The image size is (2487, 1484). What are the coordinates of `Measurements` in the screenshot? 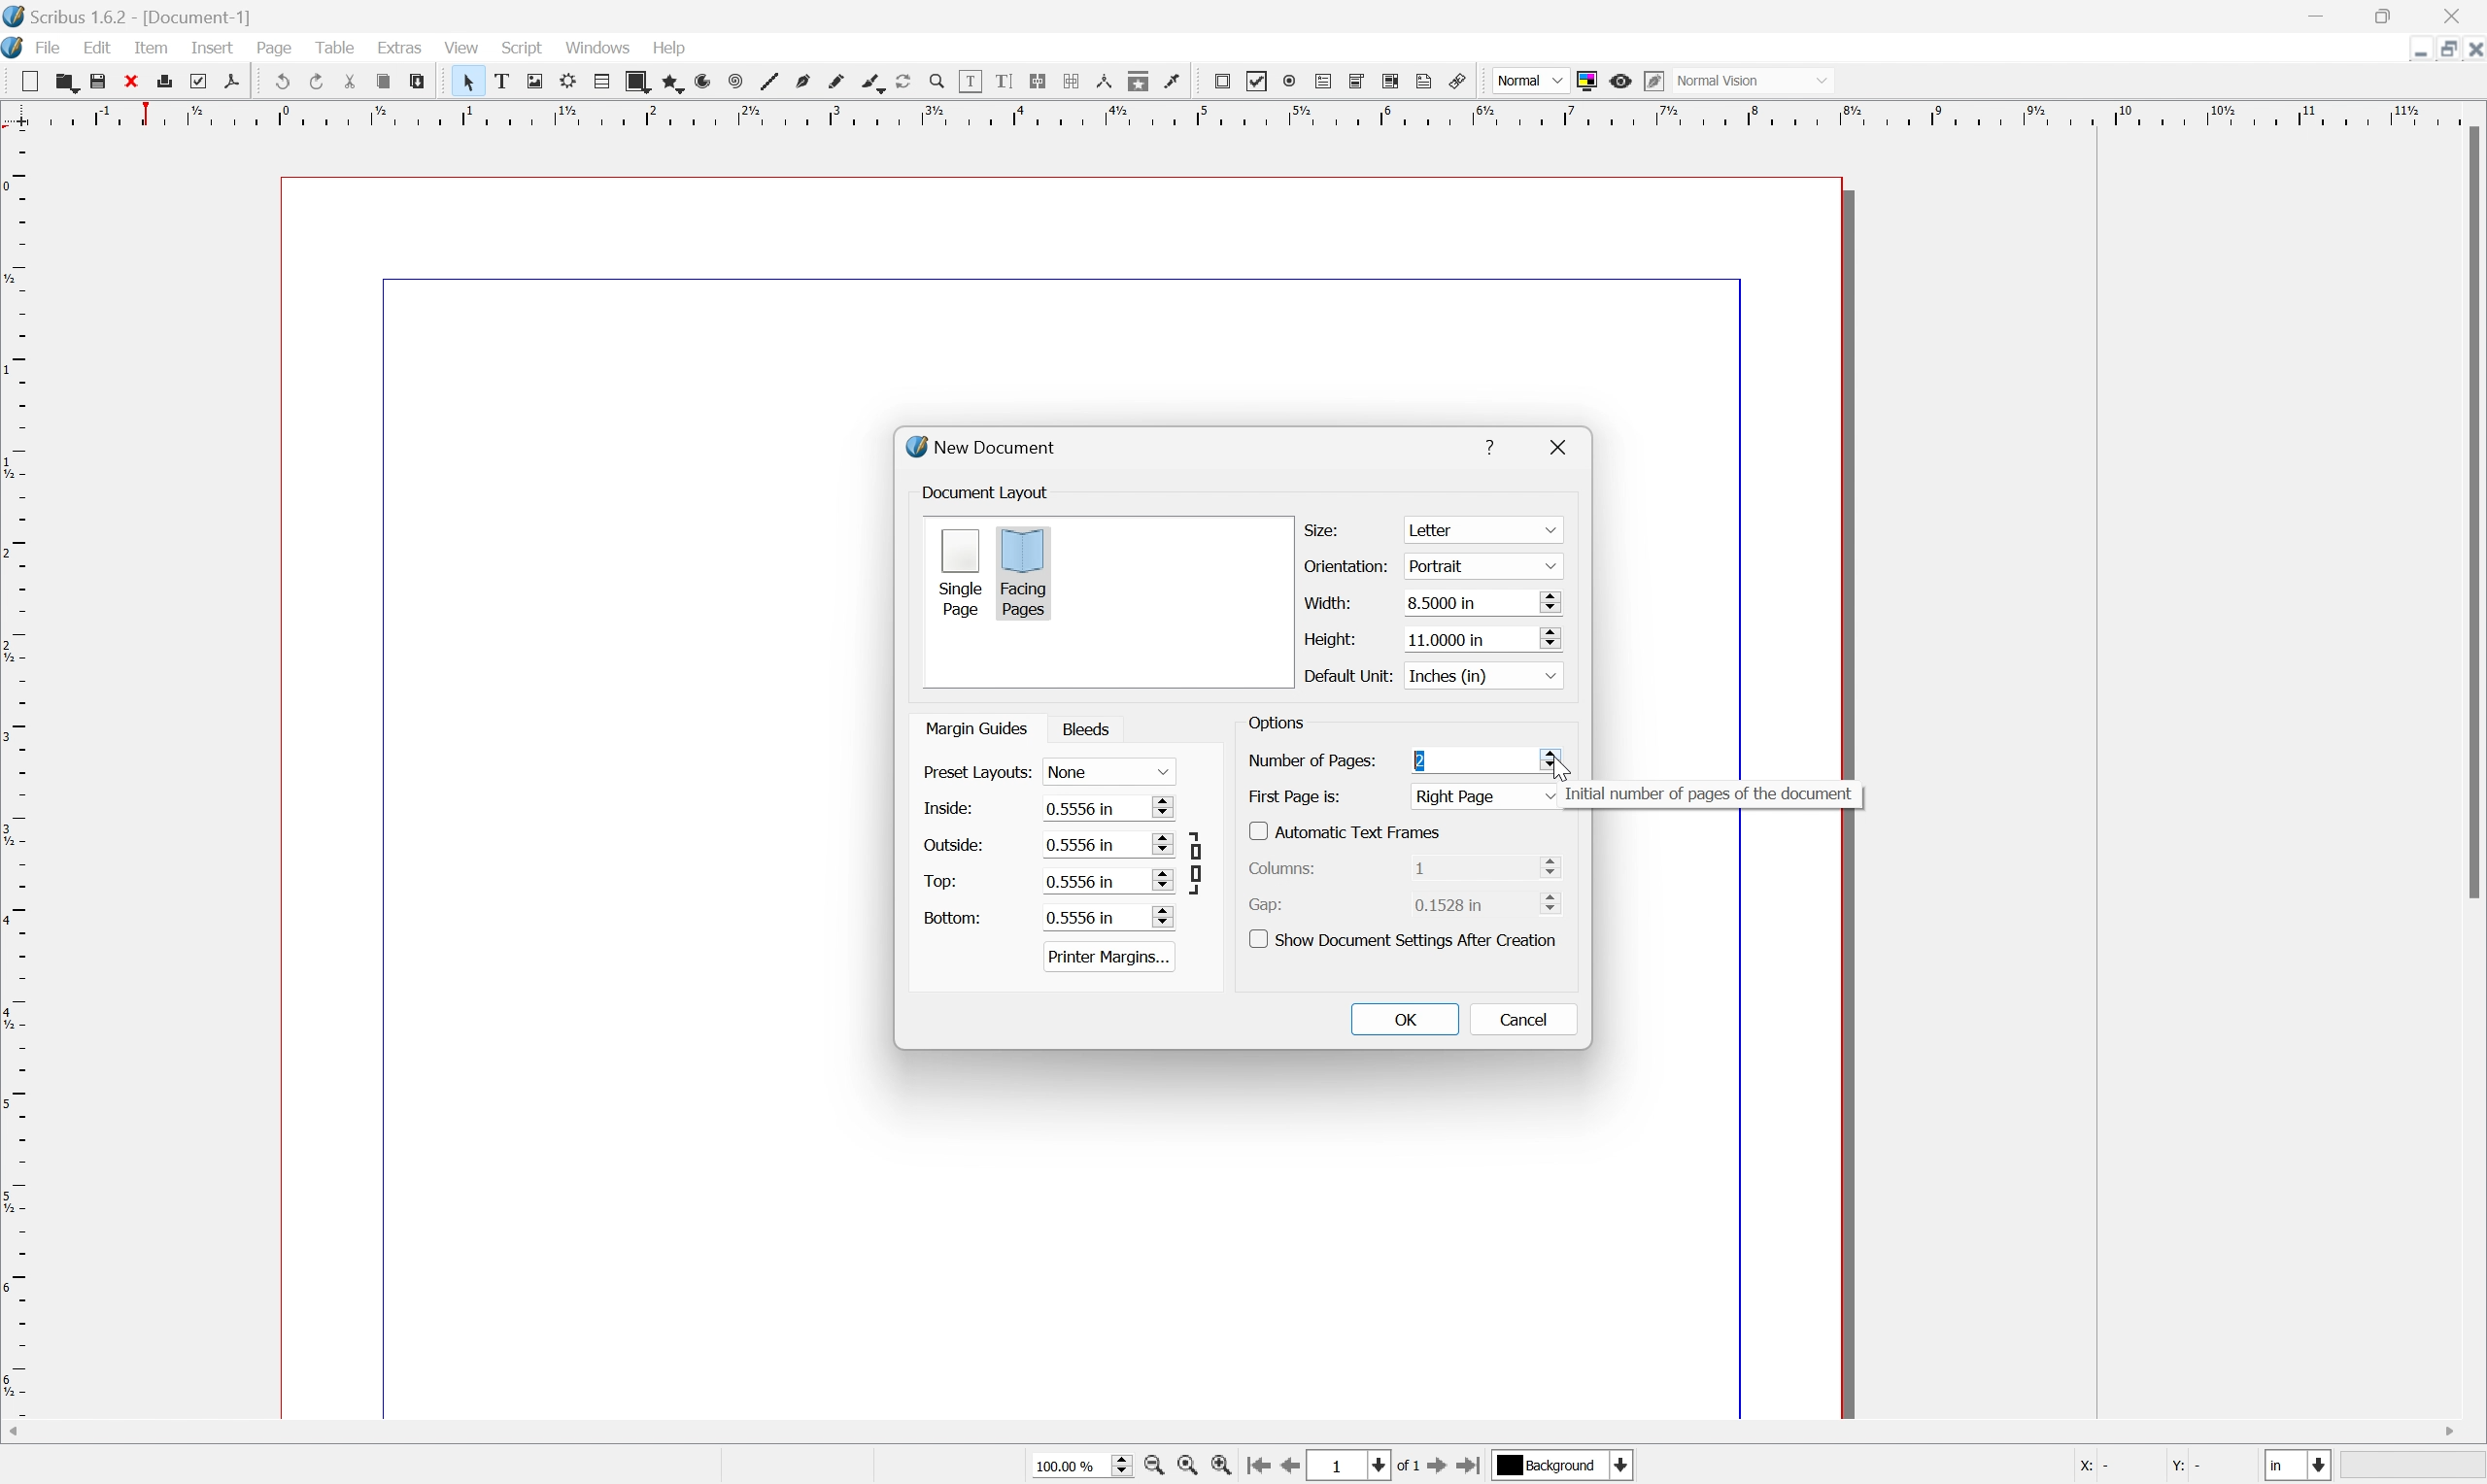 It's located at (1108, 83).